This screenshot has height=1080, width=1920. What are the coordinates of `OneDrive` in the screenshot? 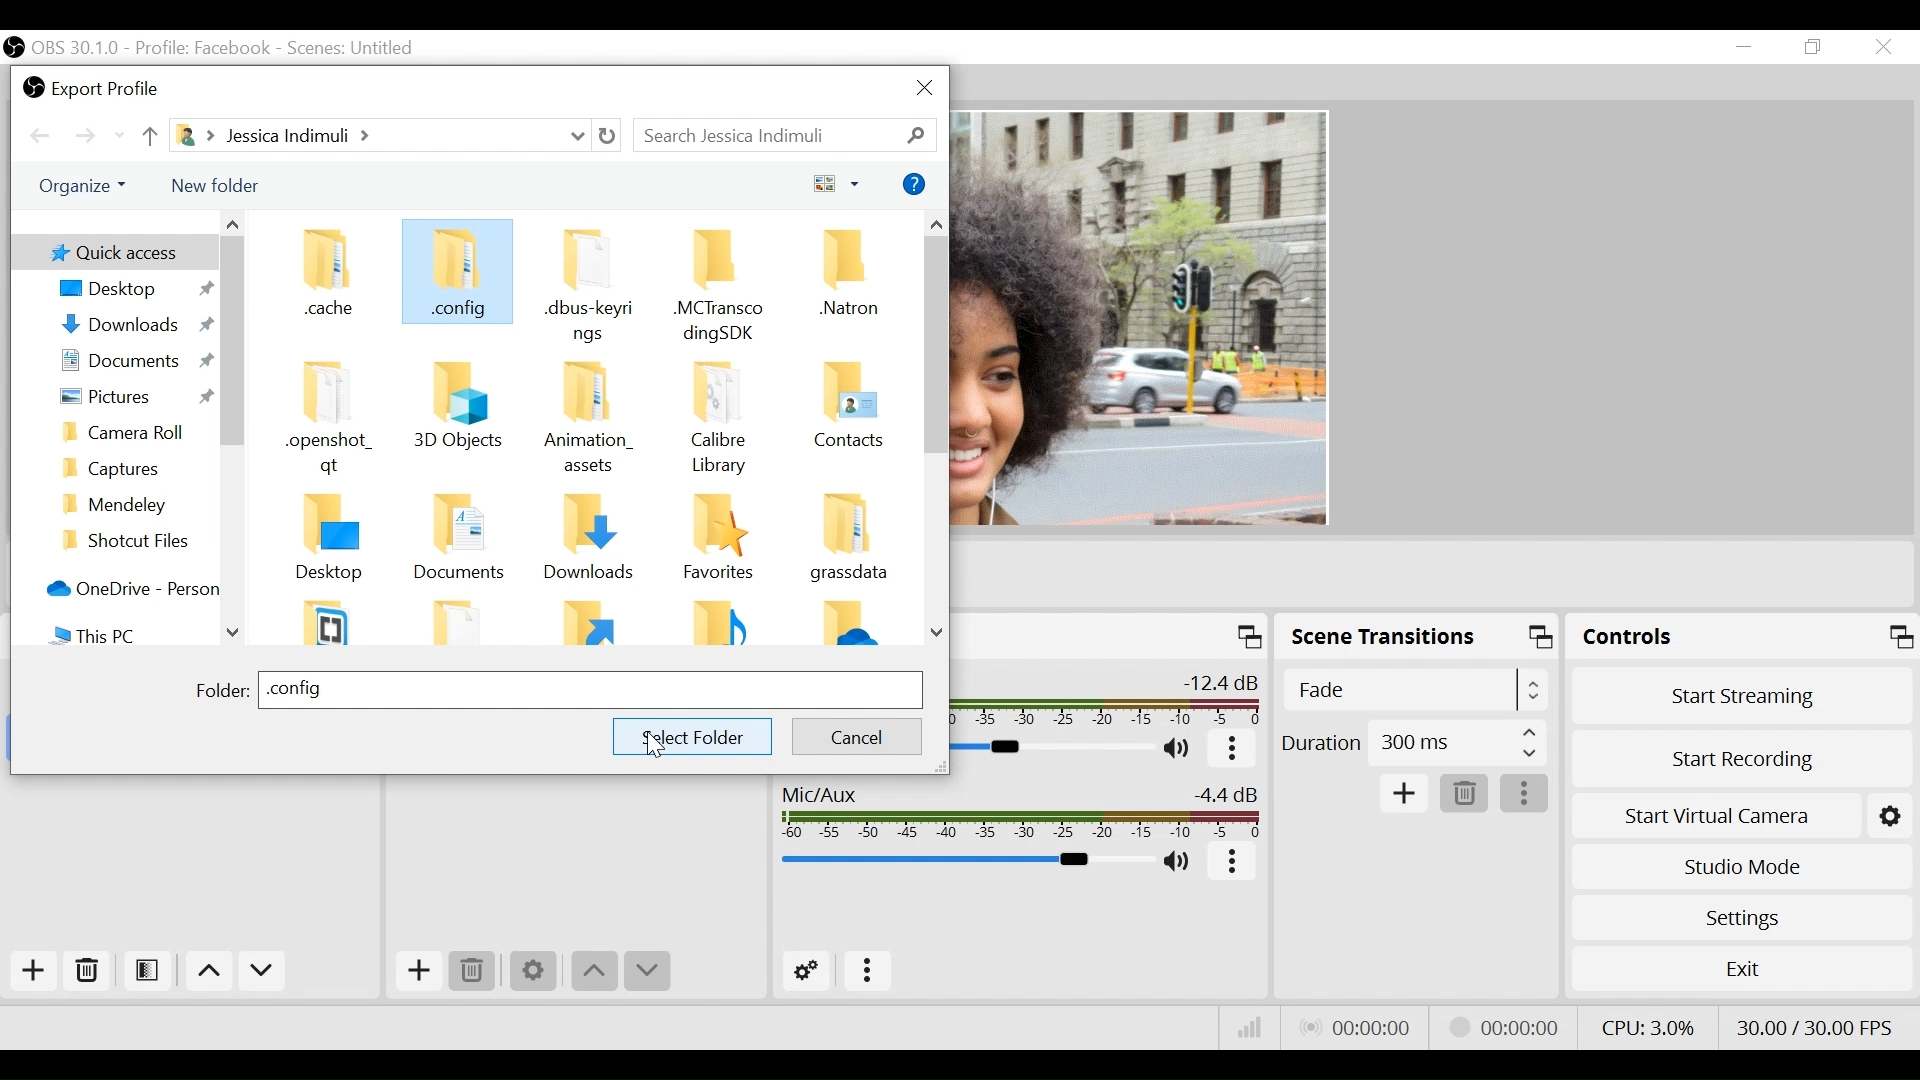 It's located at (128, 589).